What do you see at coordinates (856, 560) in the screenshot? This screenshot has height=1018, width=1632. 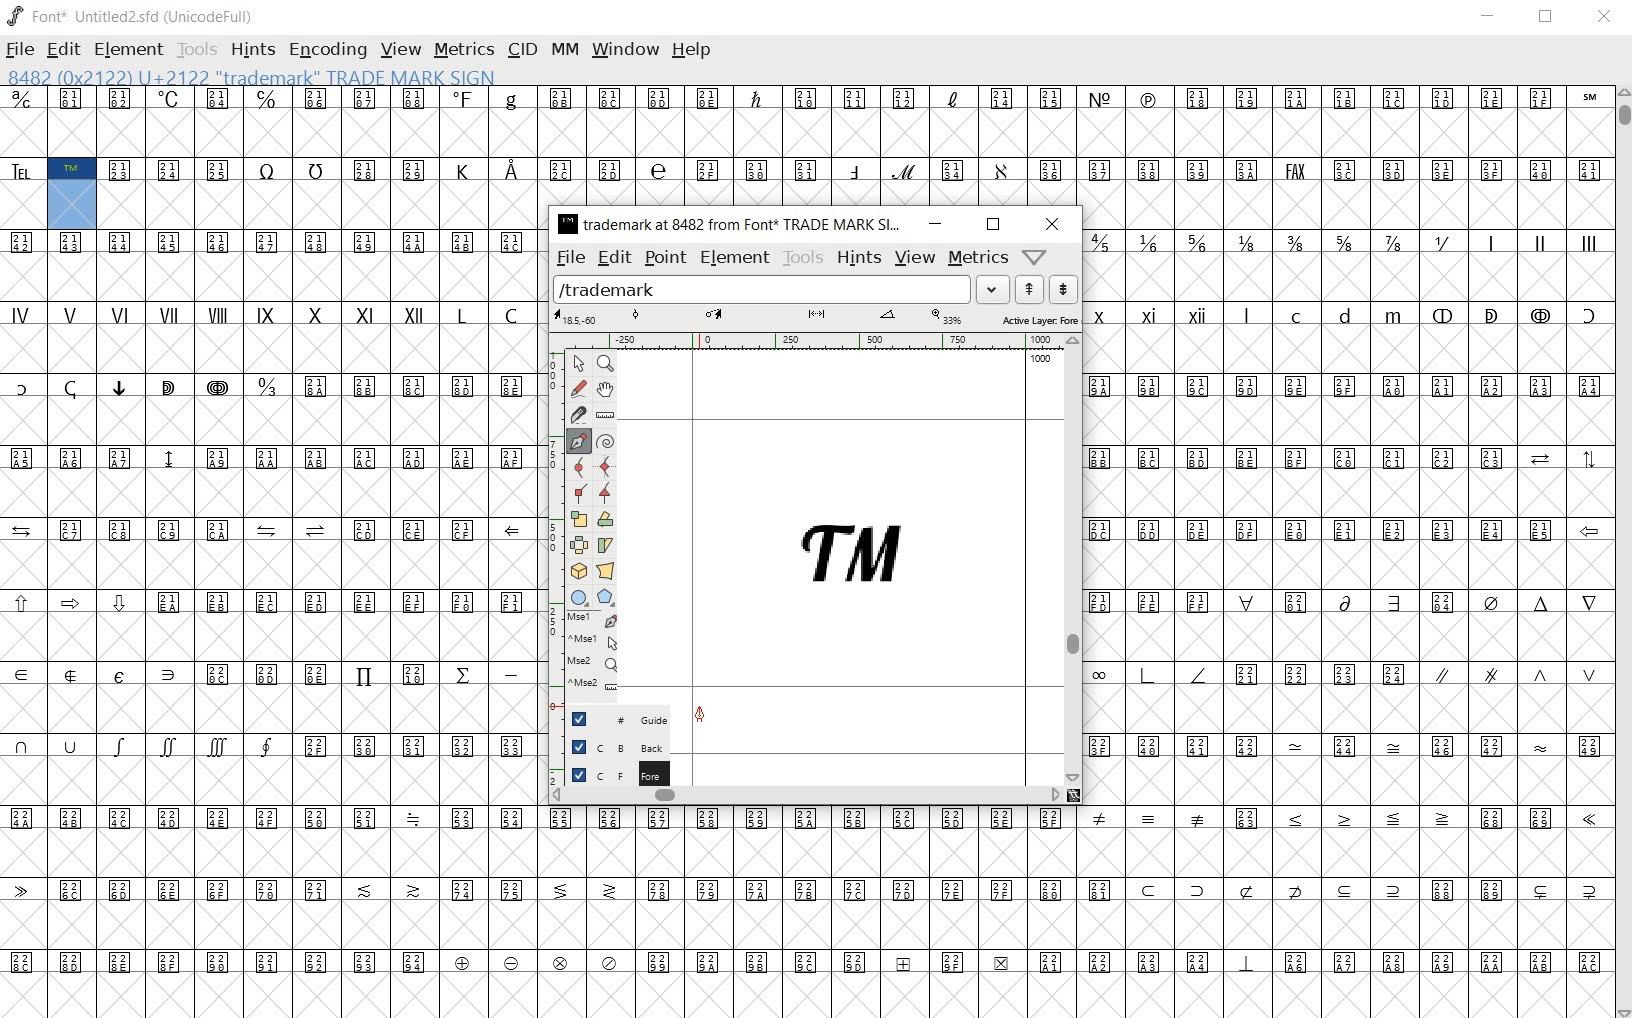 I see `trademark added` at bounding box center [856, 560].